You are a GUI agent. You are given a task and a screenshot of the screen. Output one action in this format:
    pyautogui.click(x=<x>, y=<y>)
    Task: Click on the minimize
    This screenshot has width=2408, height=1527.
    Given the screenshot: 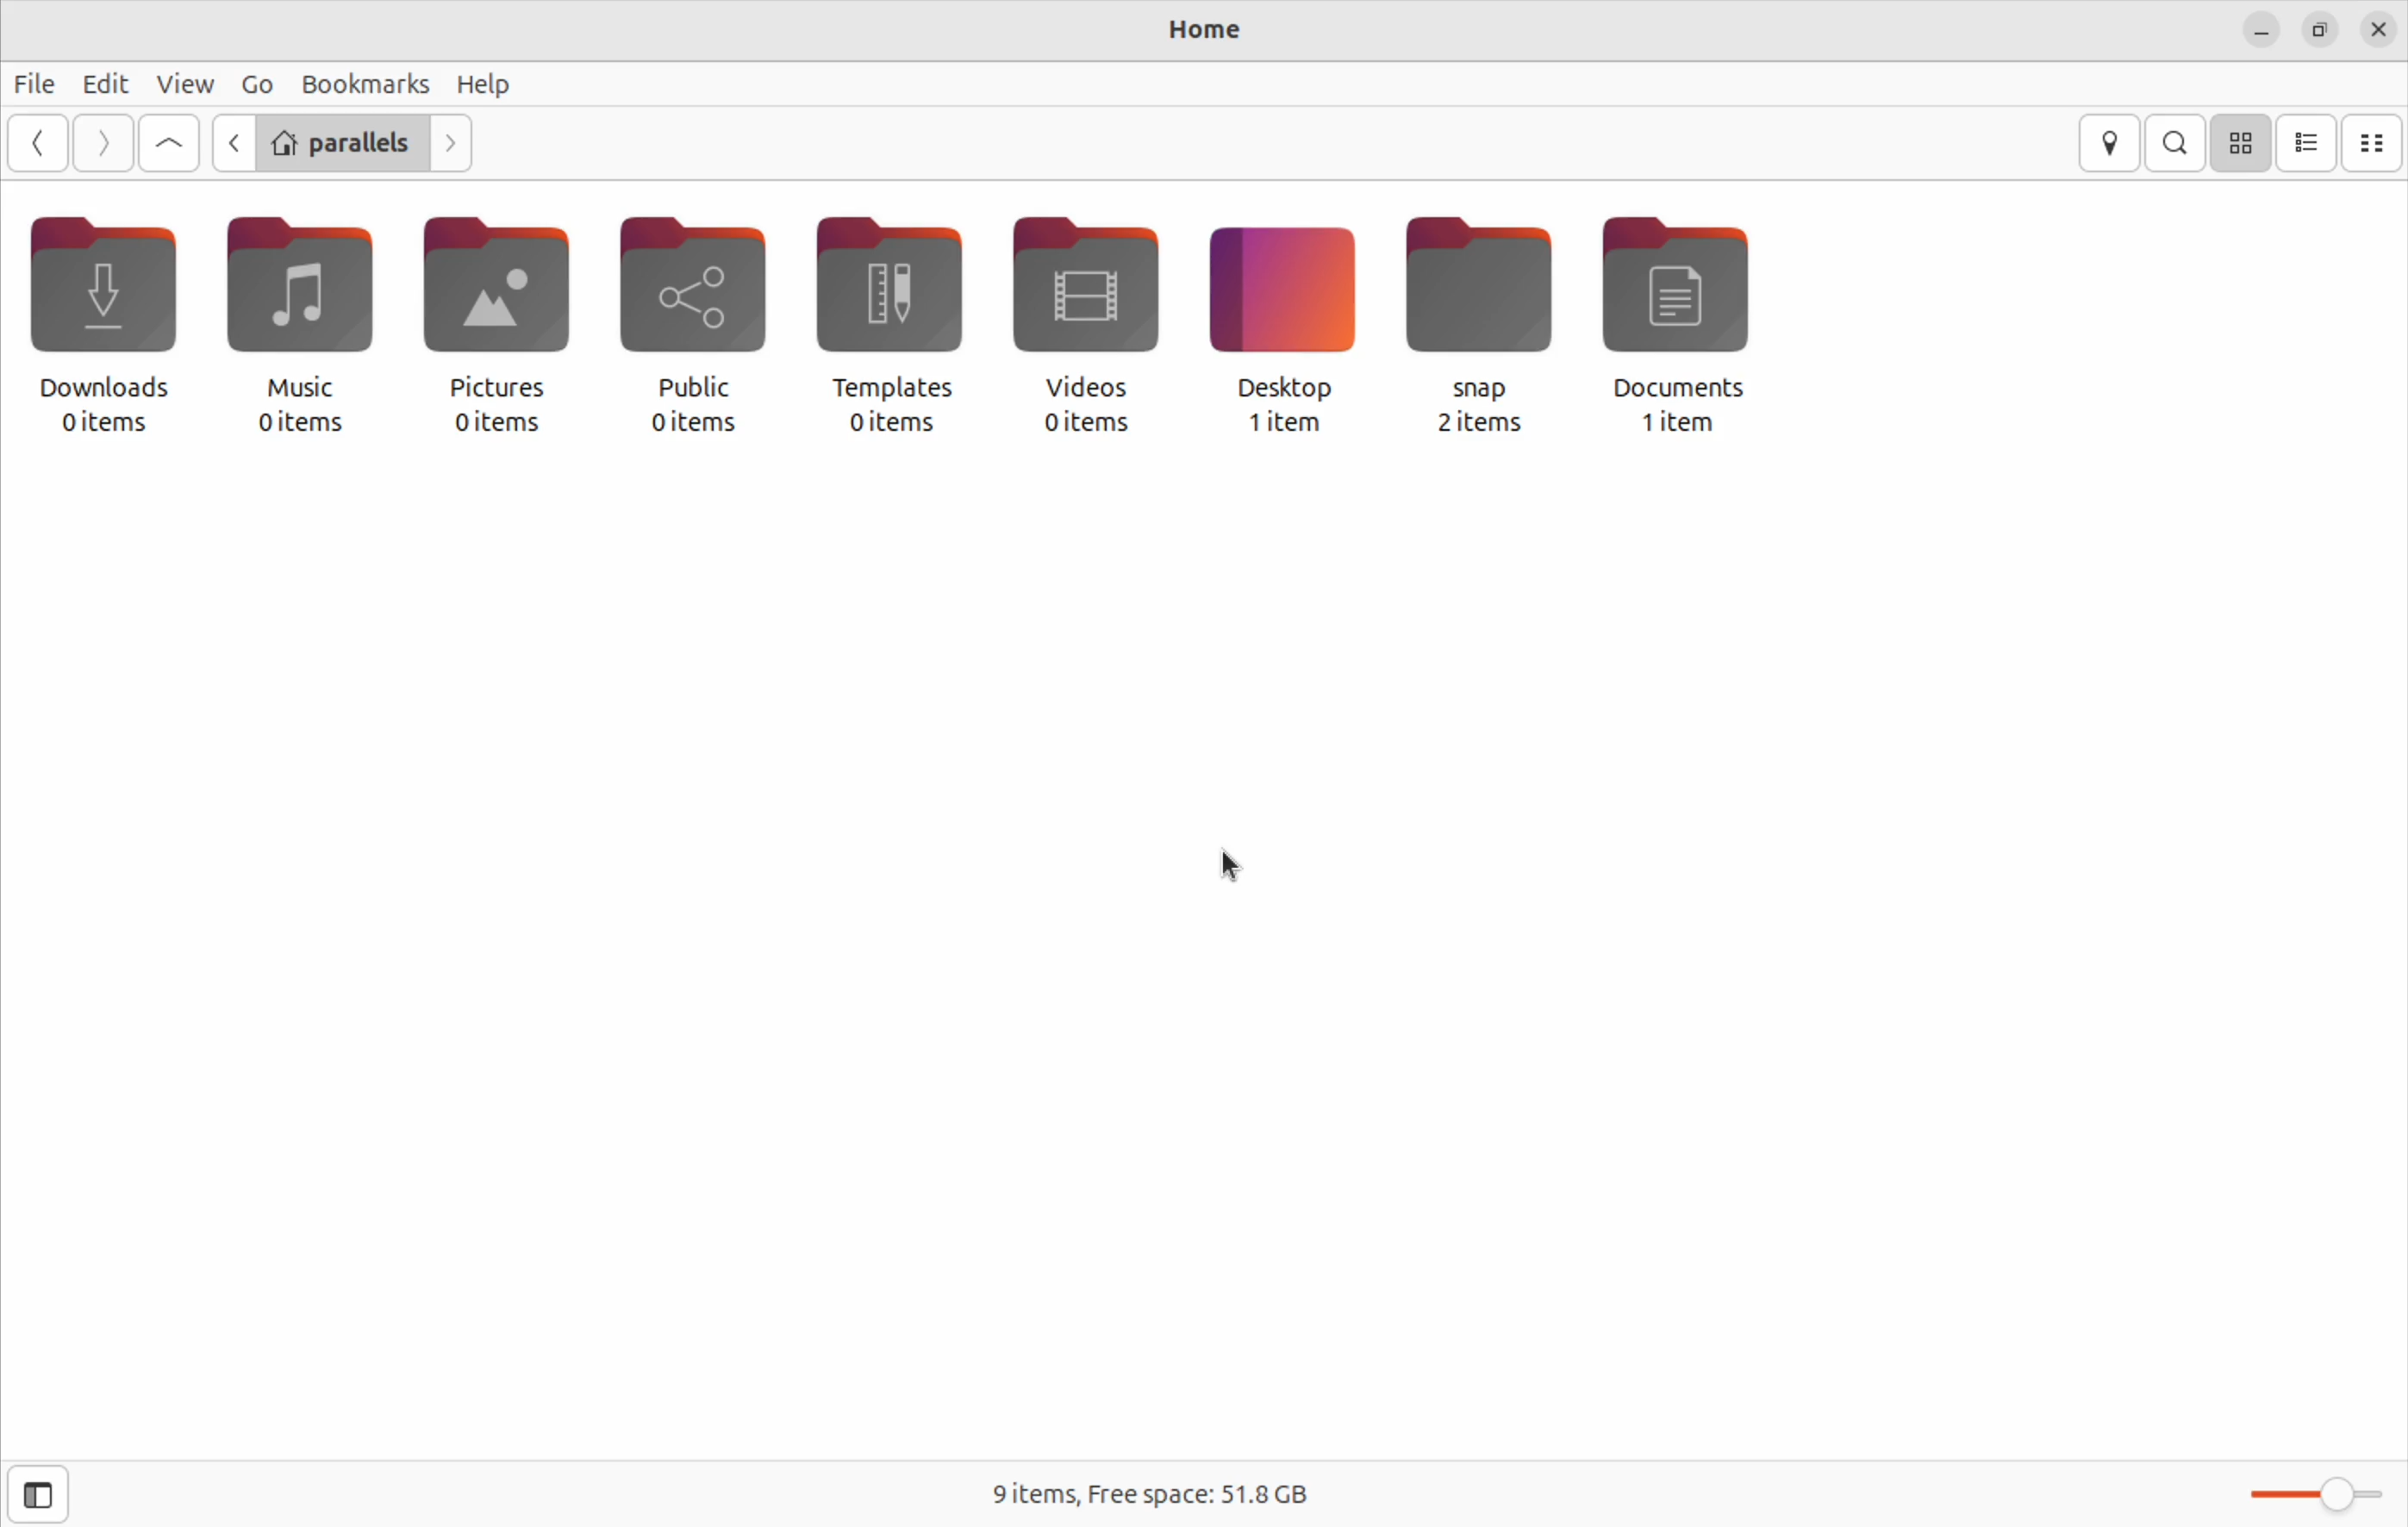 What is the action you would take?
    pyautogui.click(x=2261, y=28)
    